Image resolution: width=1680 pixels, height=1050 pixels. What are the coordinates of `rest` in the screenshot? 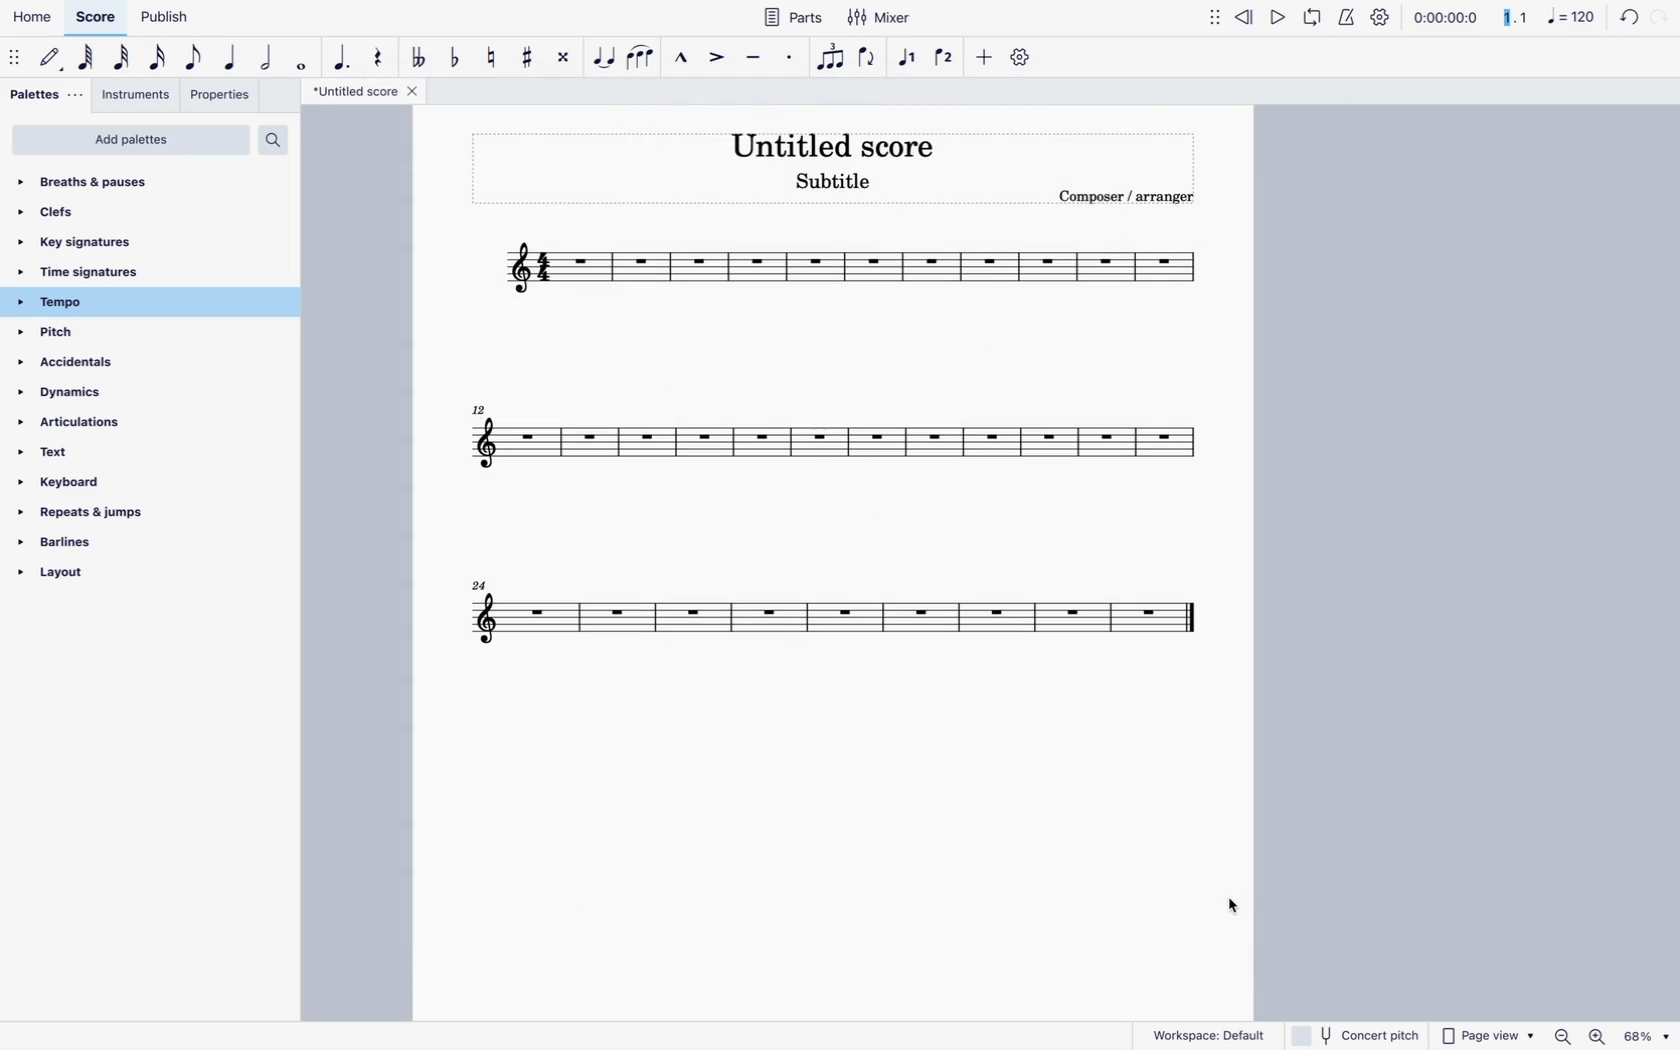 It's located at (382, 58).